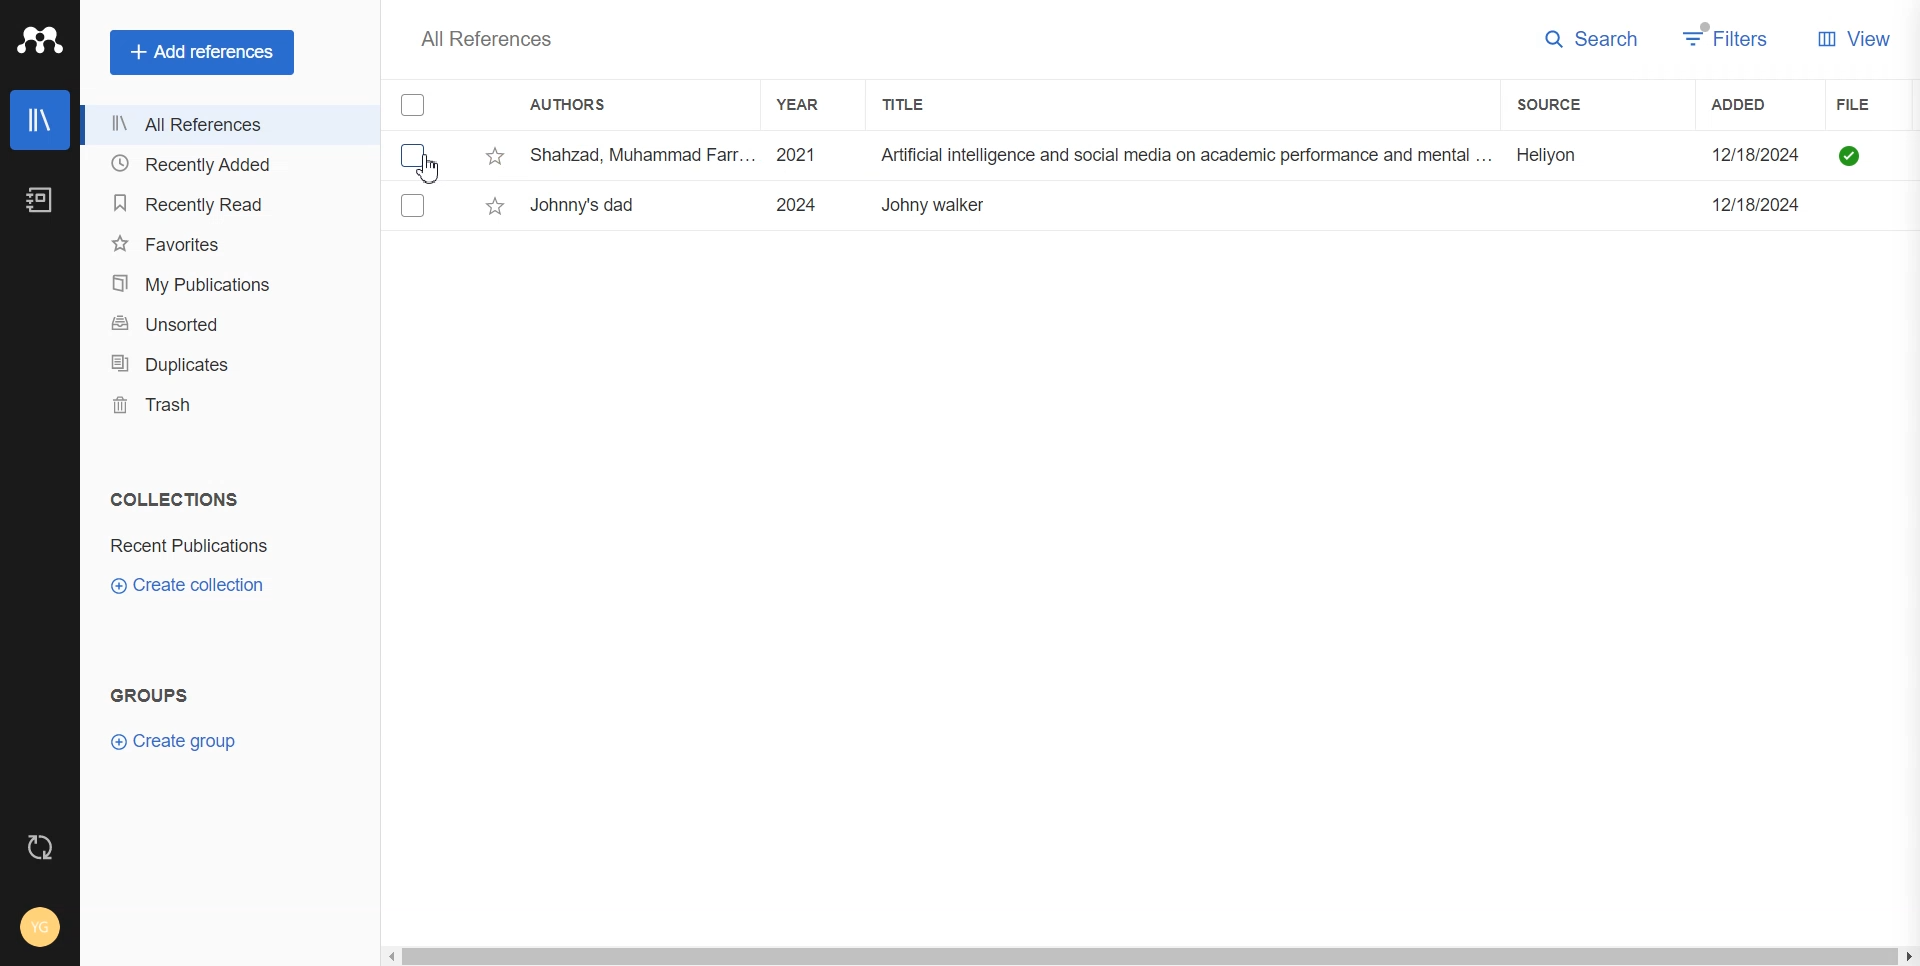 The width and height of the screenshot is (1920, 966). I want to click on Trash, so click(222, 404).